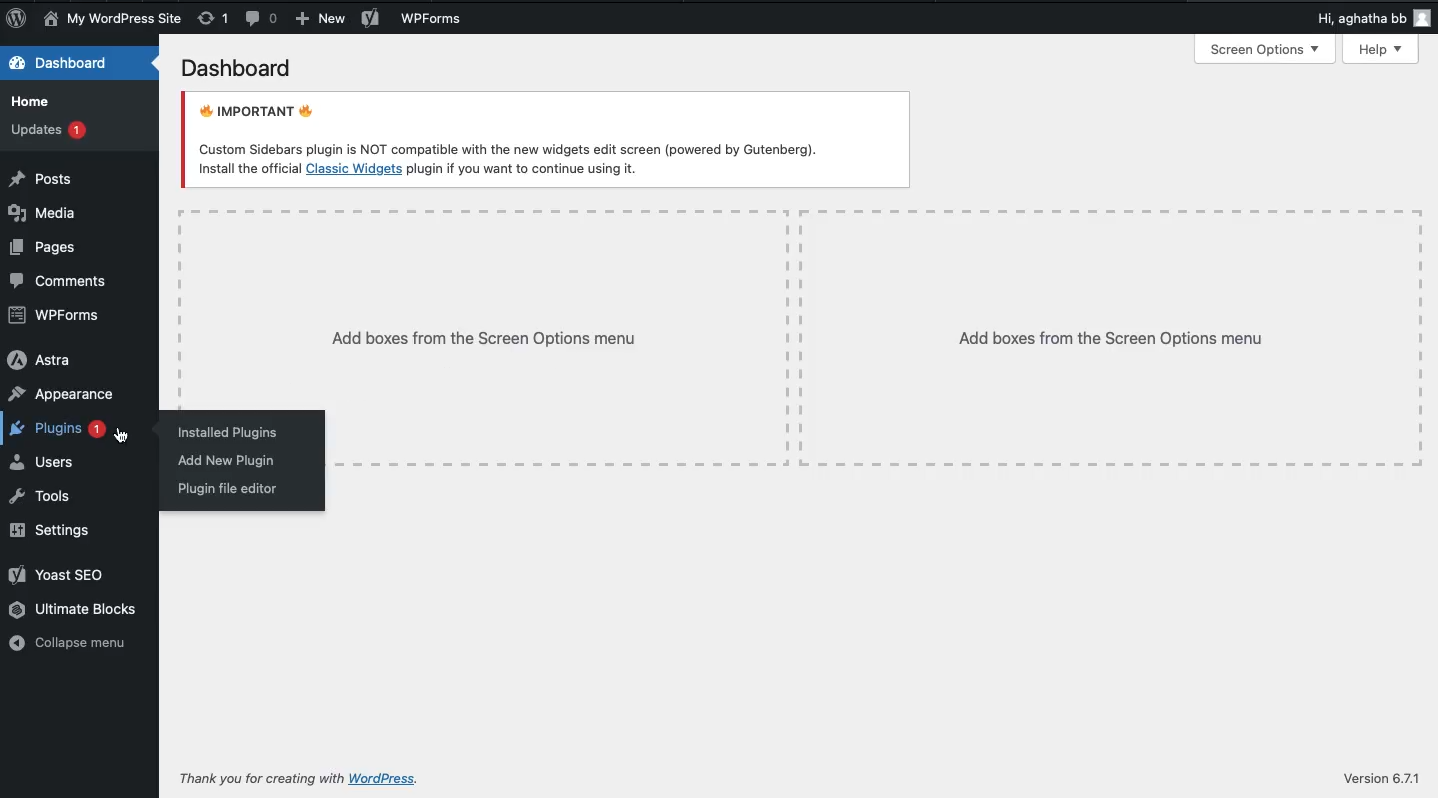 This screenshot has width=1438, height=798. Describe the element at coordinates (73, 643) in the screenshot. I see `Collapse menu` at that location.